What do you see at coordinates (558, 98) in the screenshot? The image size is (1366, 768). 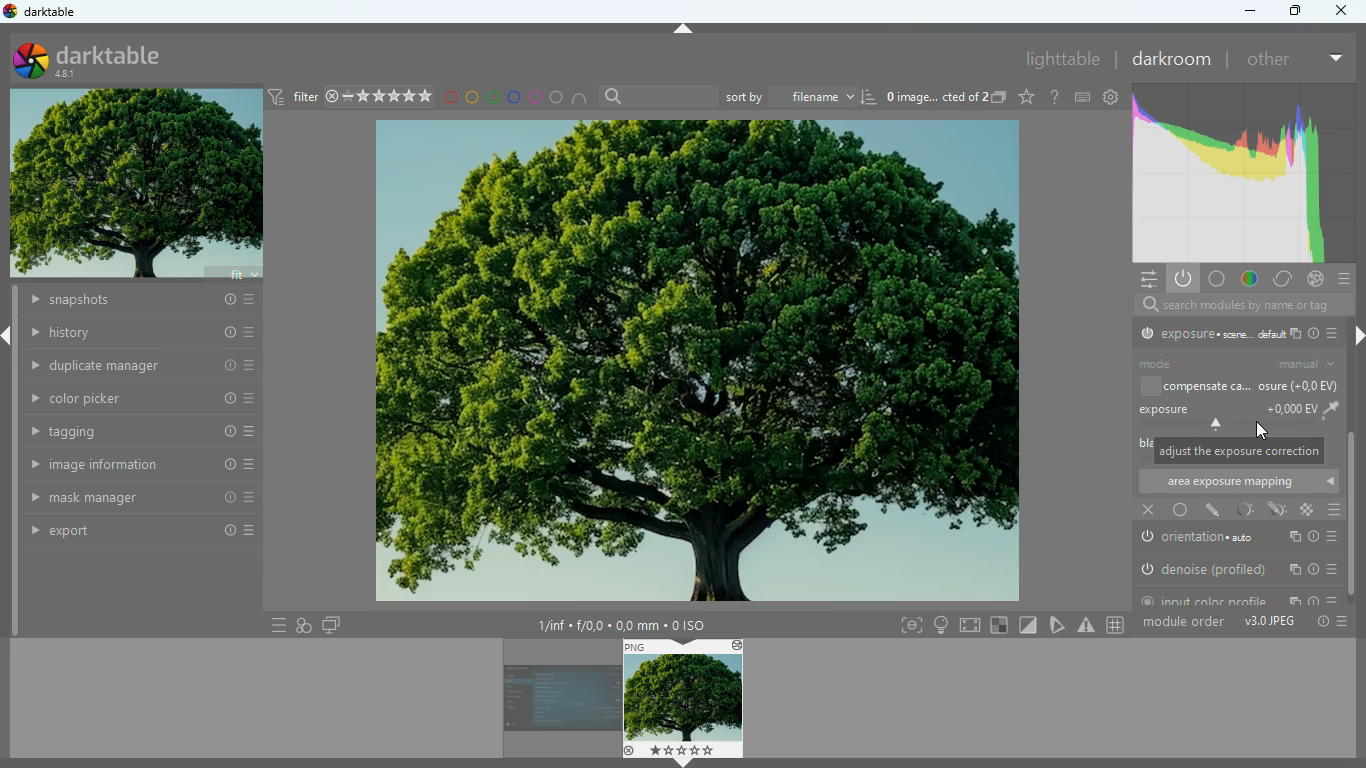 I see `circle` at bounding box center [558, 98].